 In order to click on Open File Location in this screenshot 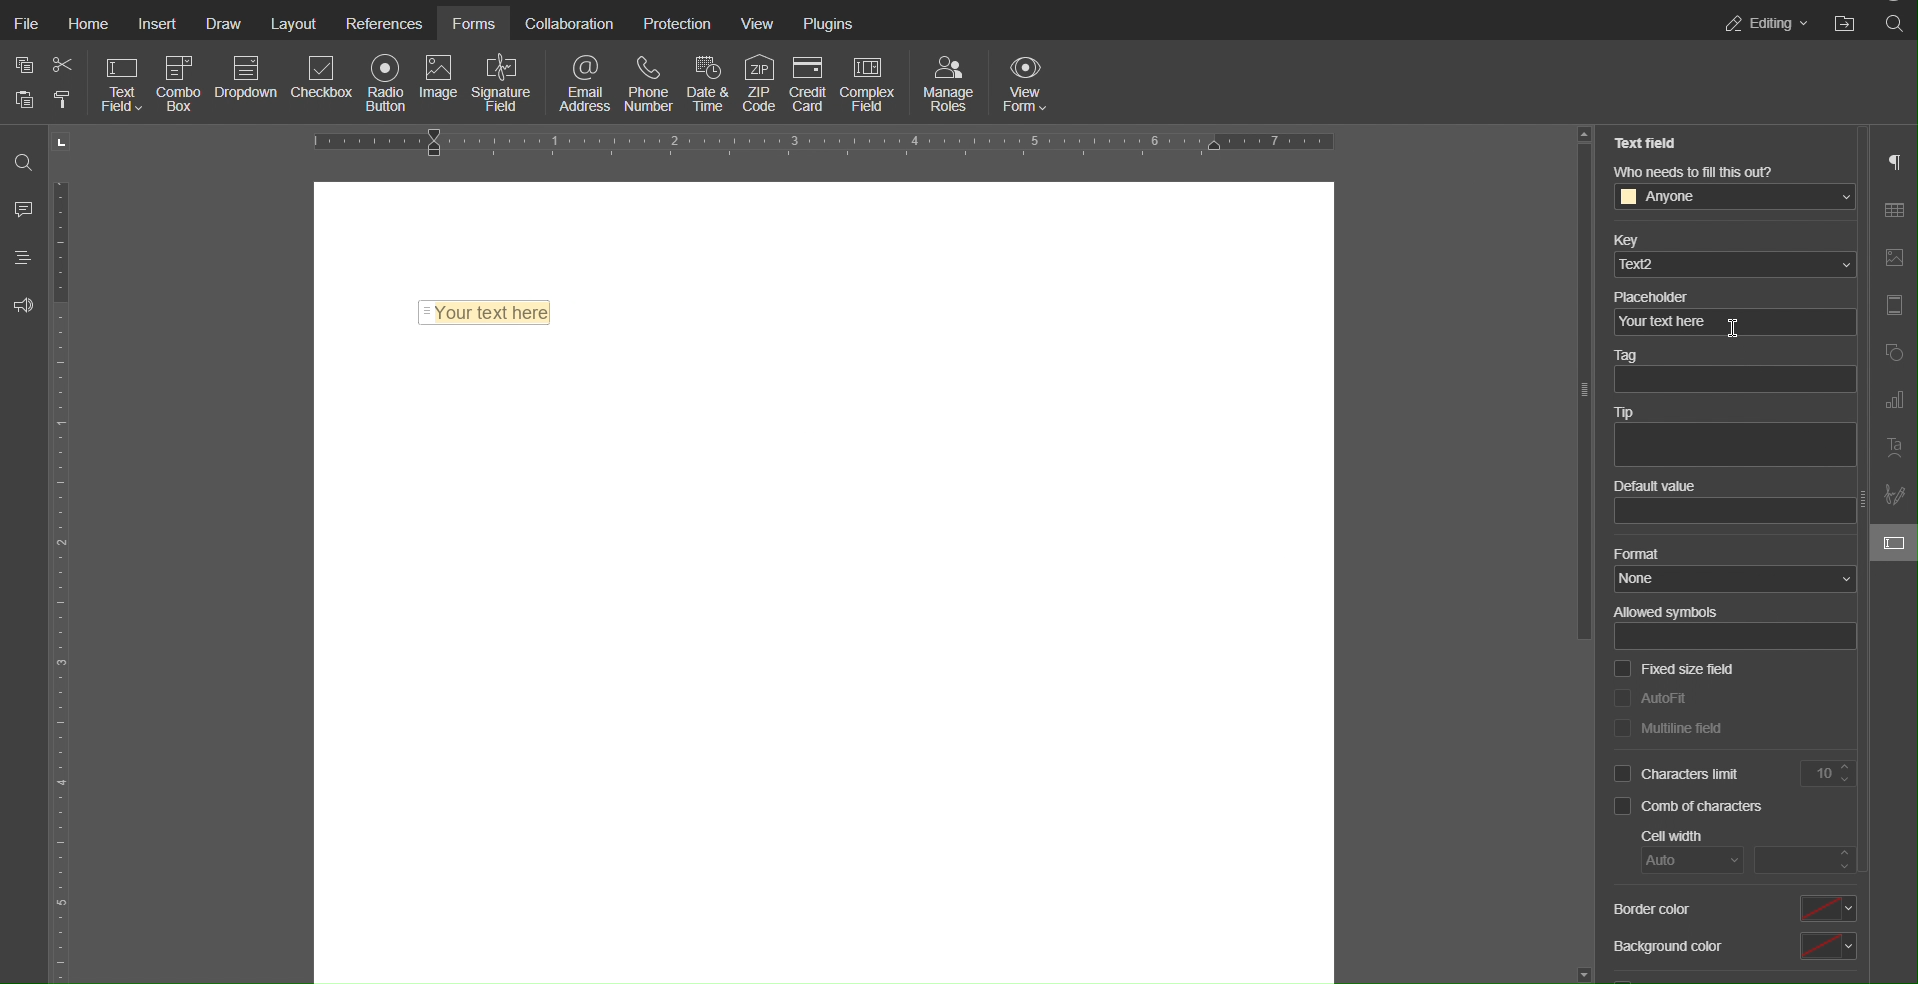, I will do `click(1846, 21)`.